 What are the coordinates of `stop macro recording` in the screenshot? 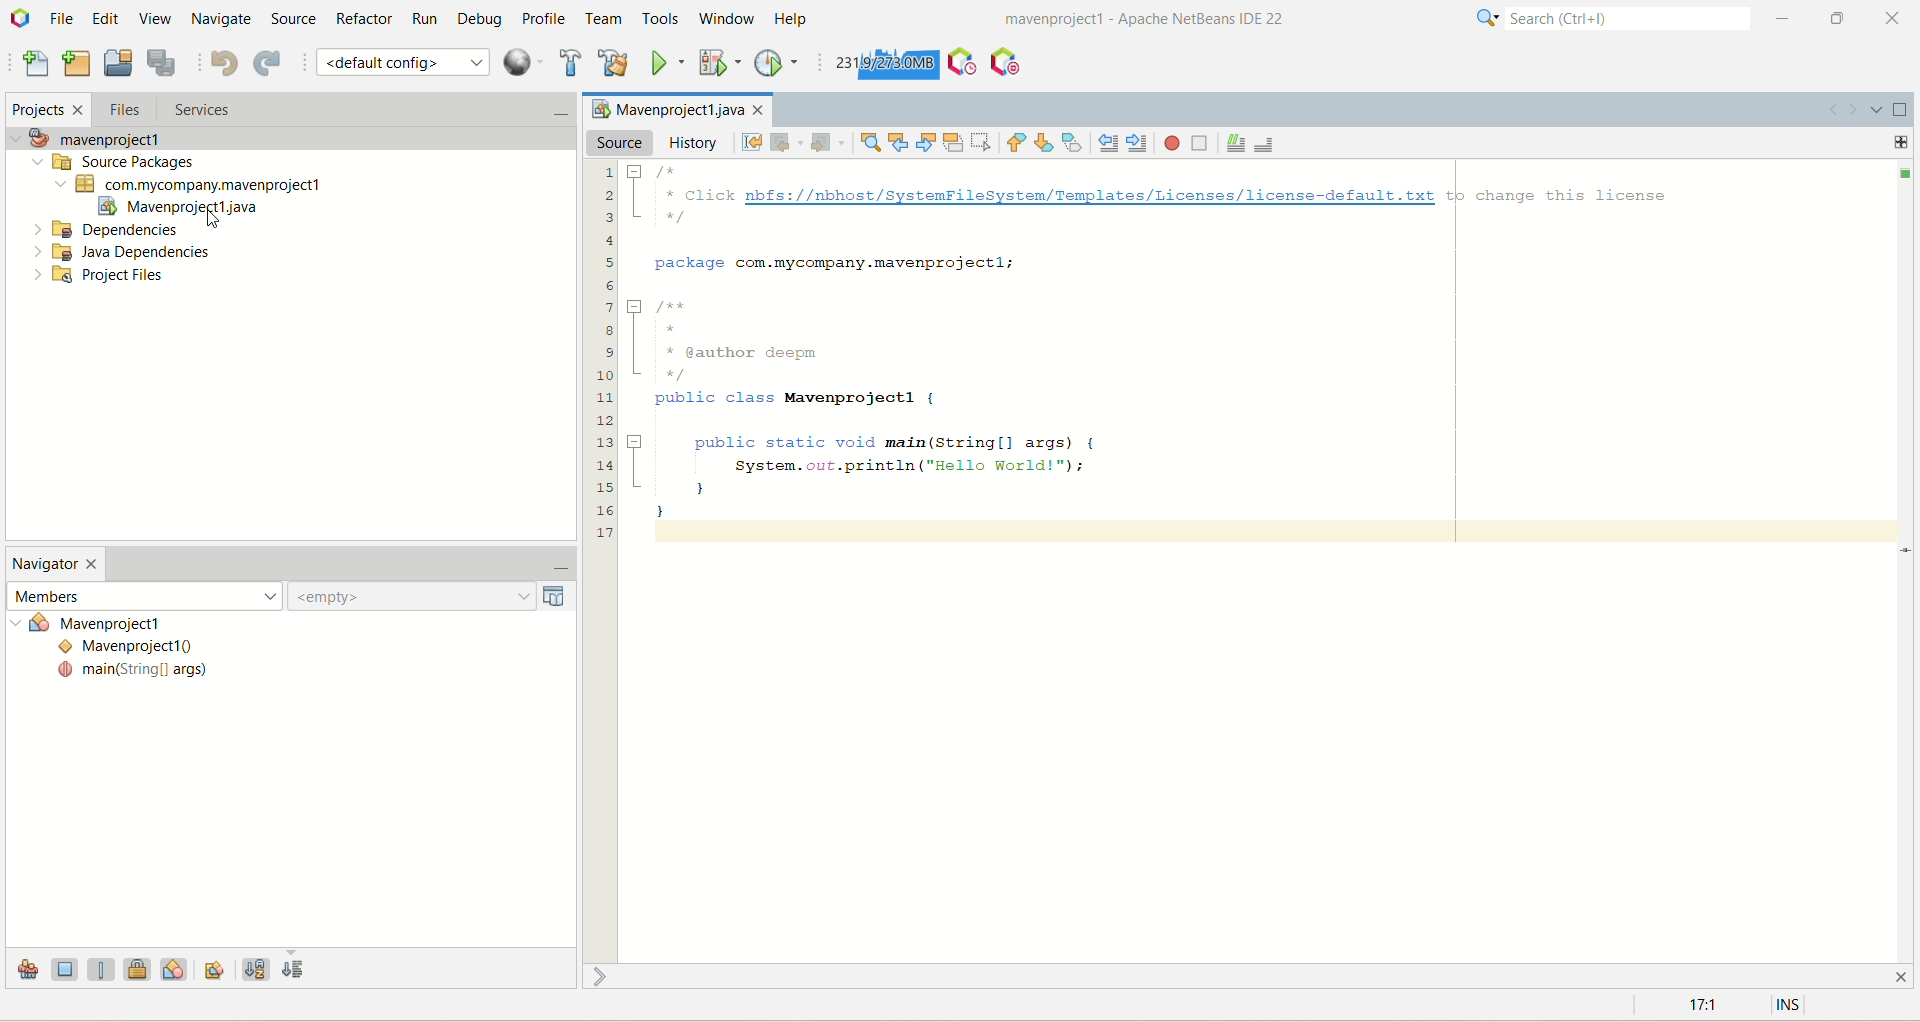 It's located at (1200, 143).